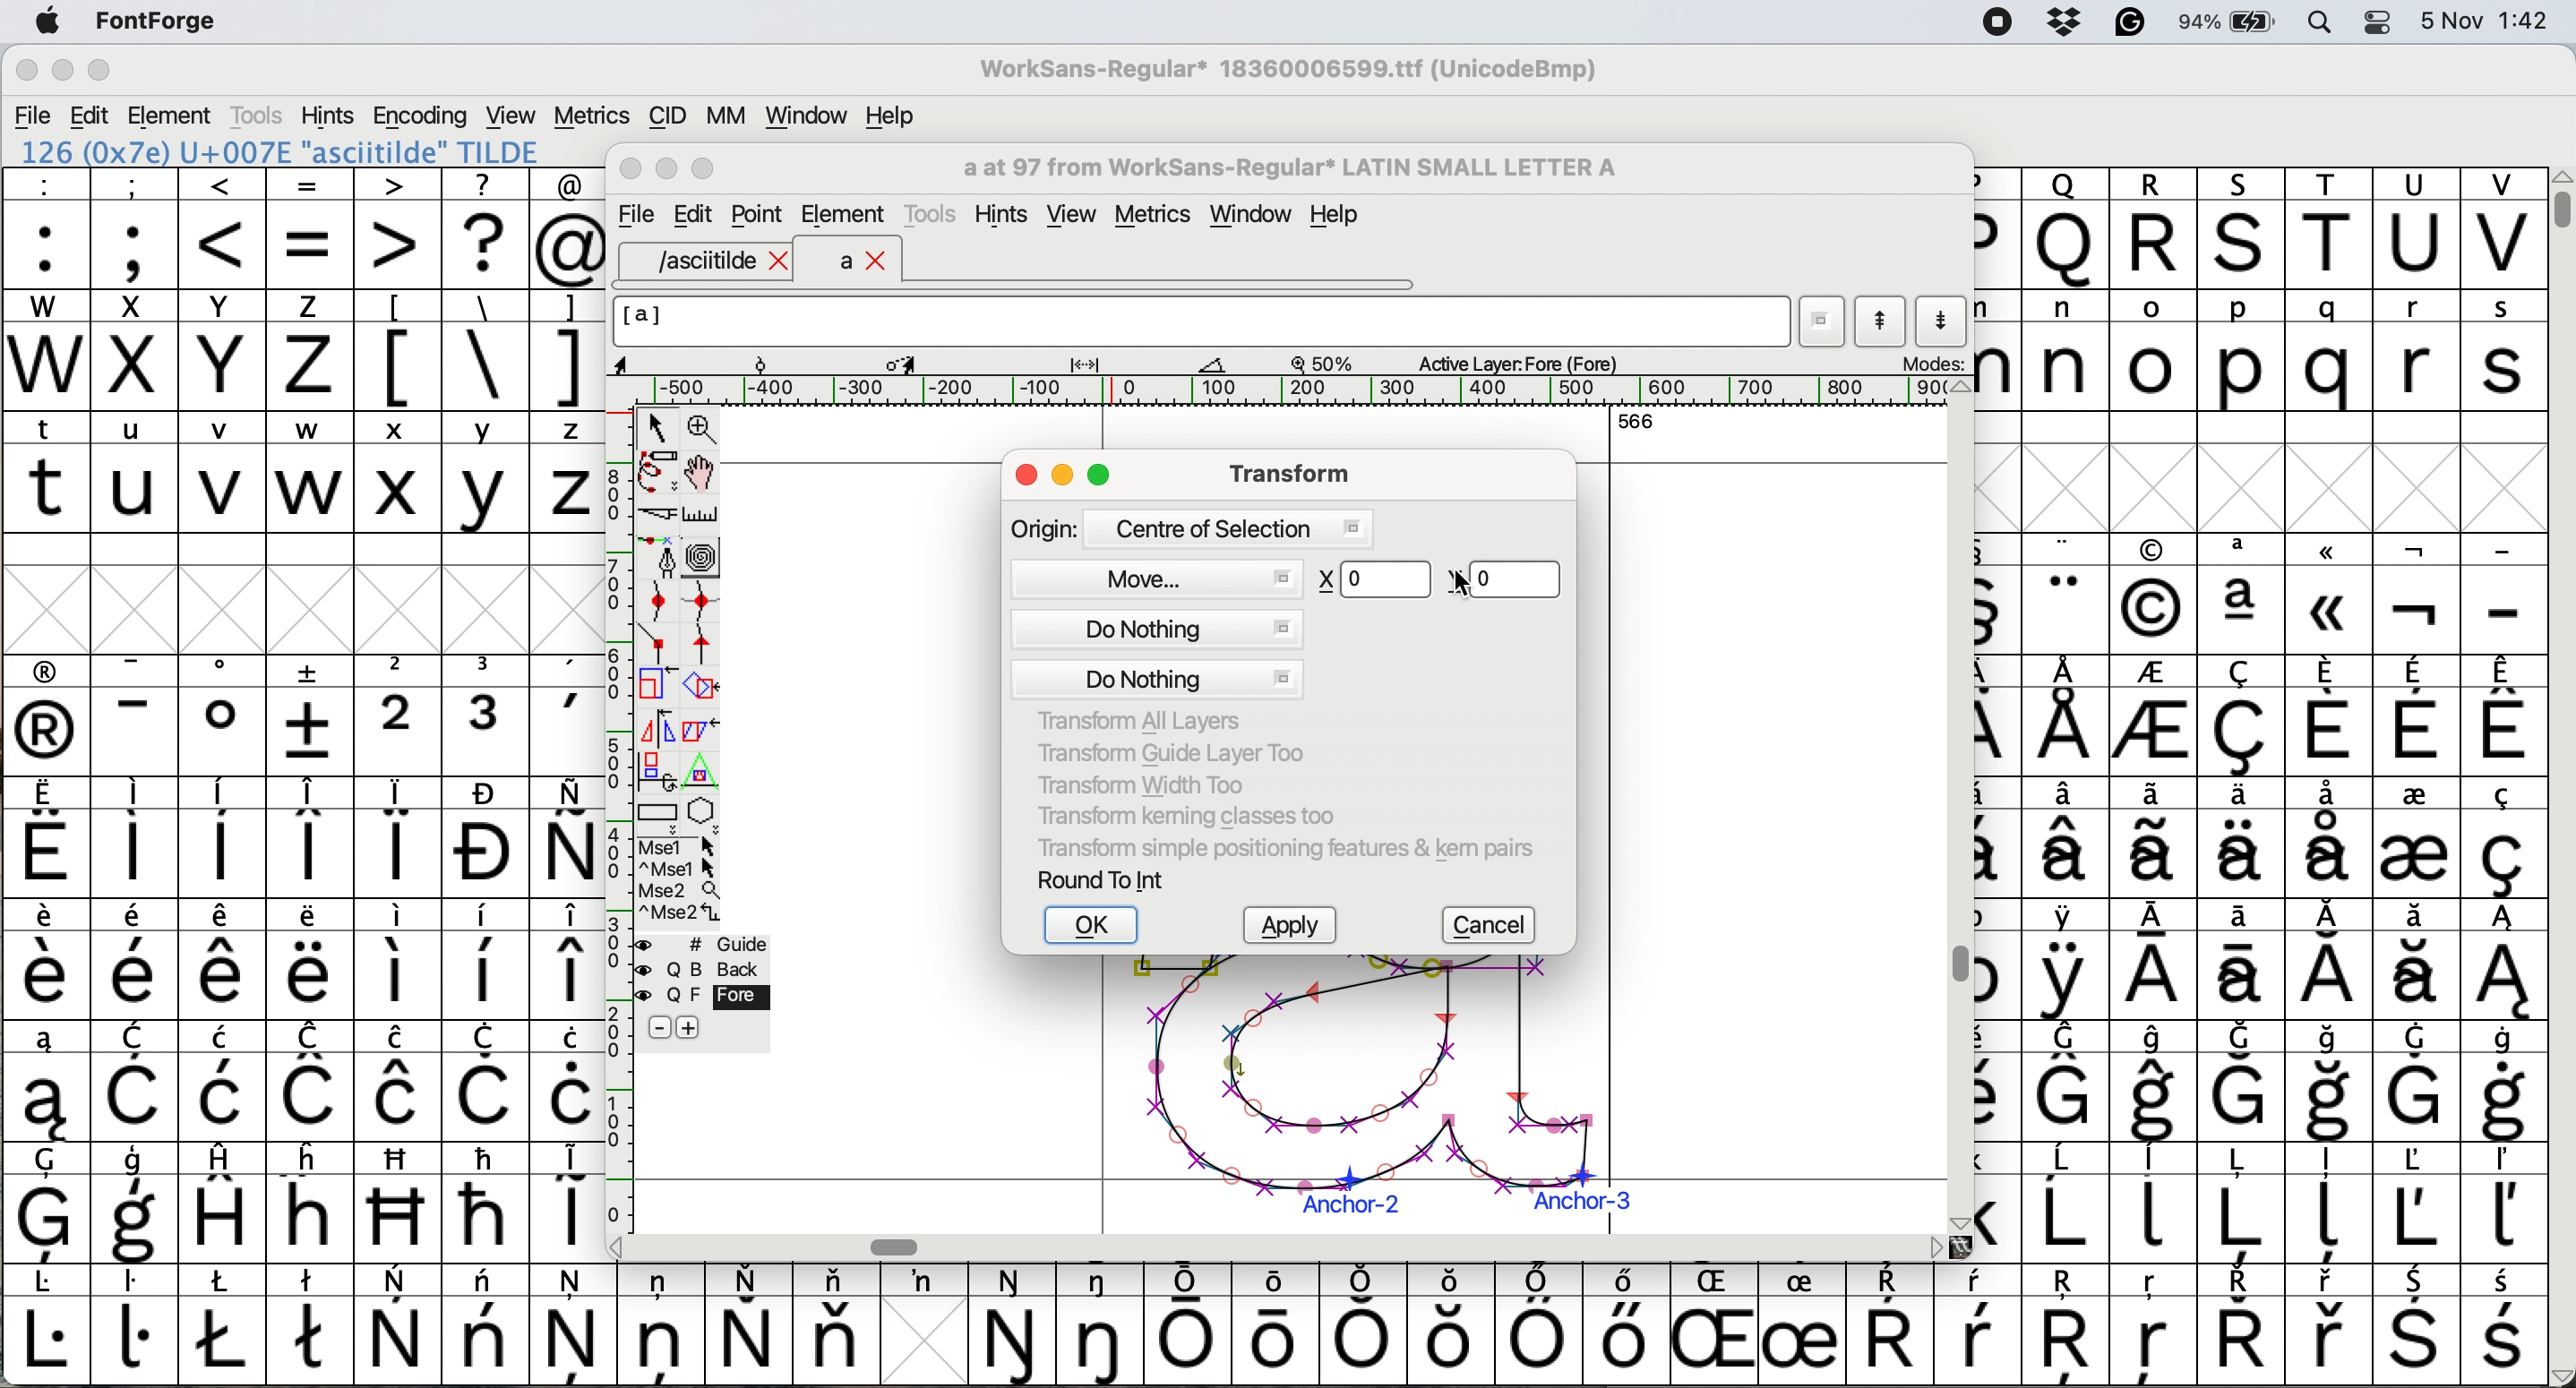 Image resolution: width=2576 pixels, height=1388 pixels. Describe the element at coordinates (2416, 717) in the screenshot. I see `symbol` at that location.